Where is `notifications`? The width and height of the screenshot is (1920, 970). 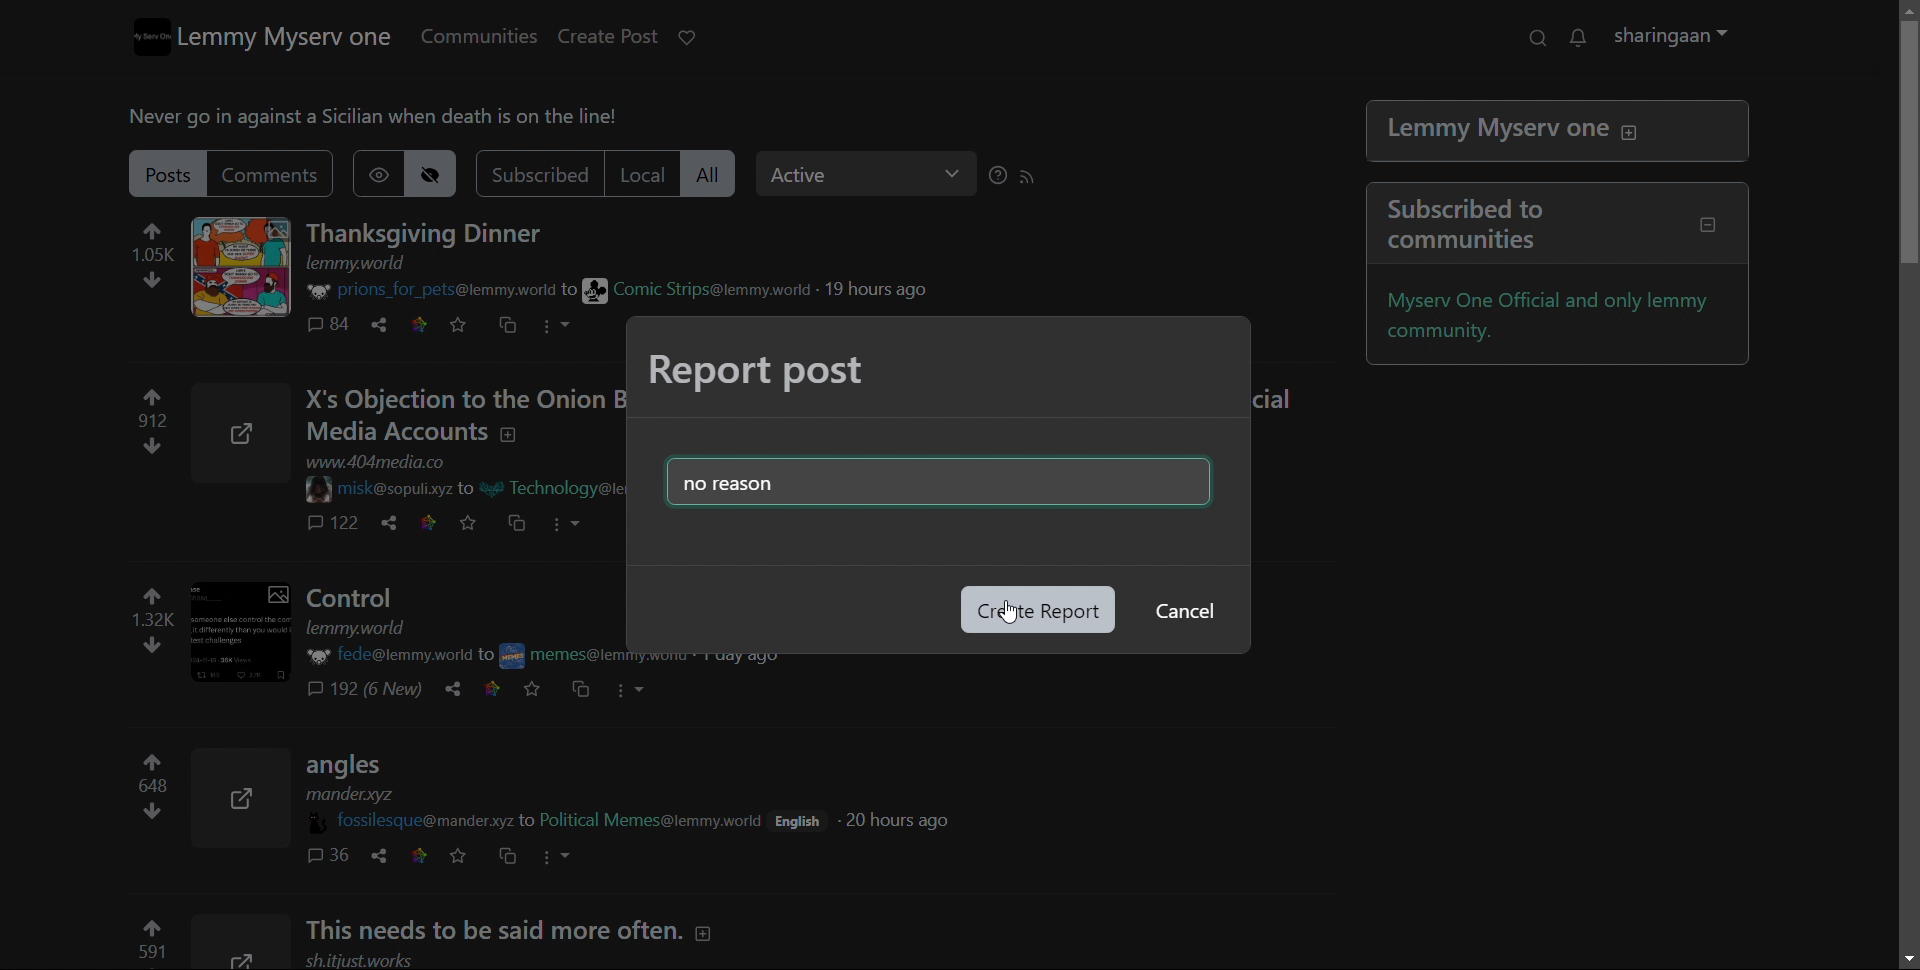 notifications is located at coordinates (1588, 38).